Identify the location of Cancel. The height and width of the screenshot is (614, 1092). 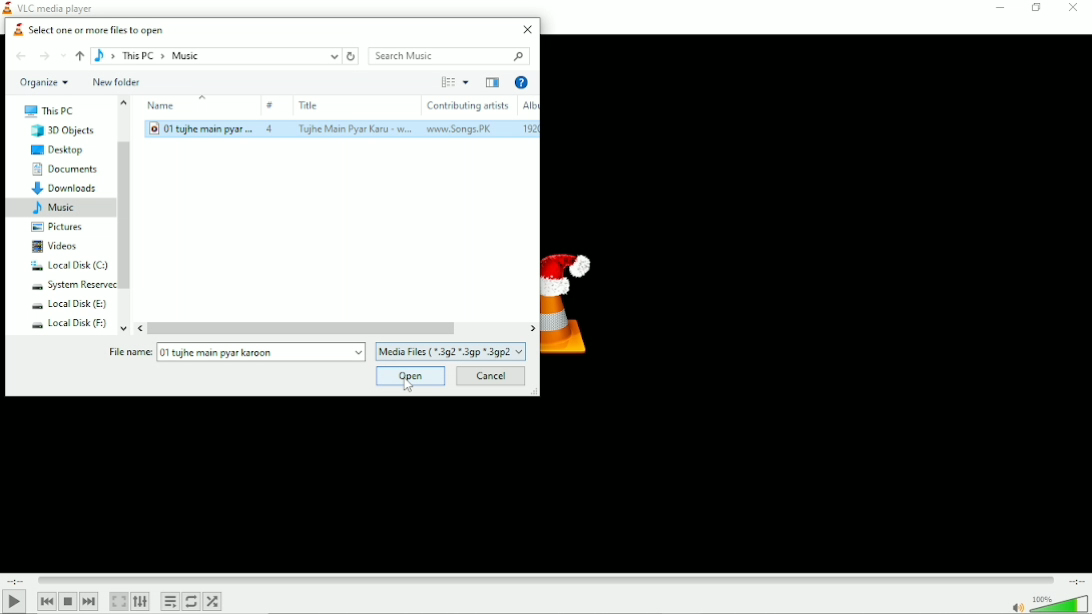
(491, 376).